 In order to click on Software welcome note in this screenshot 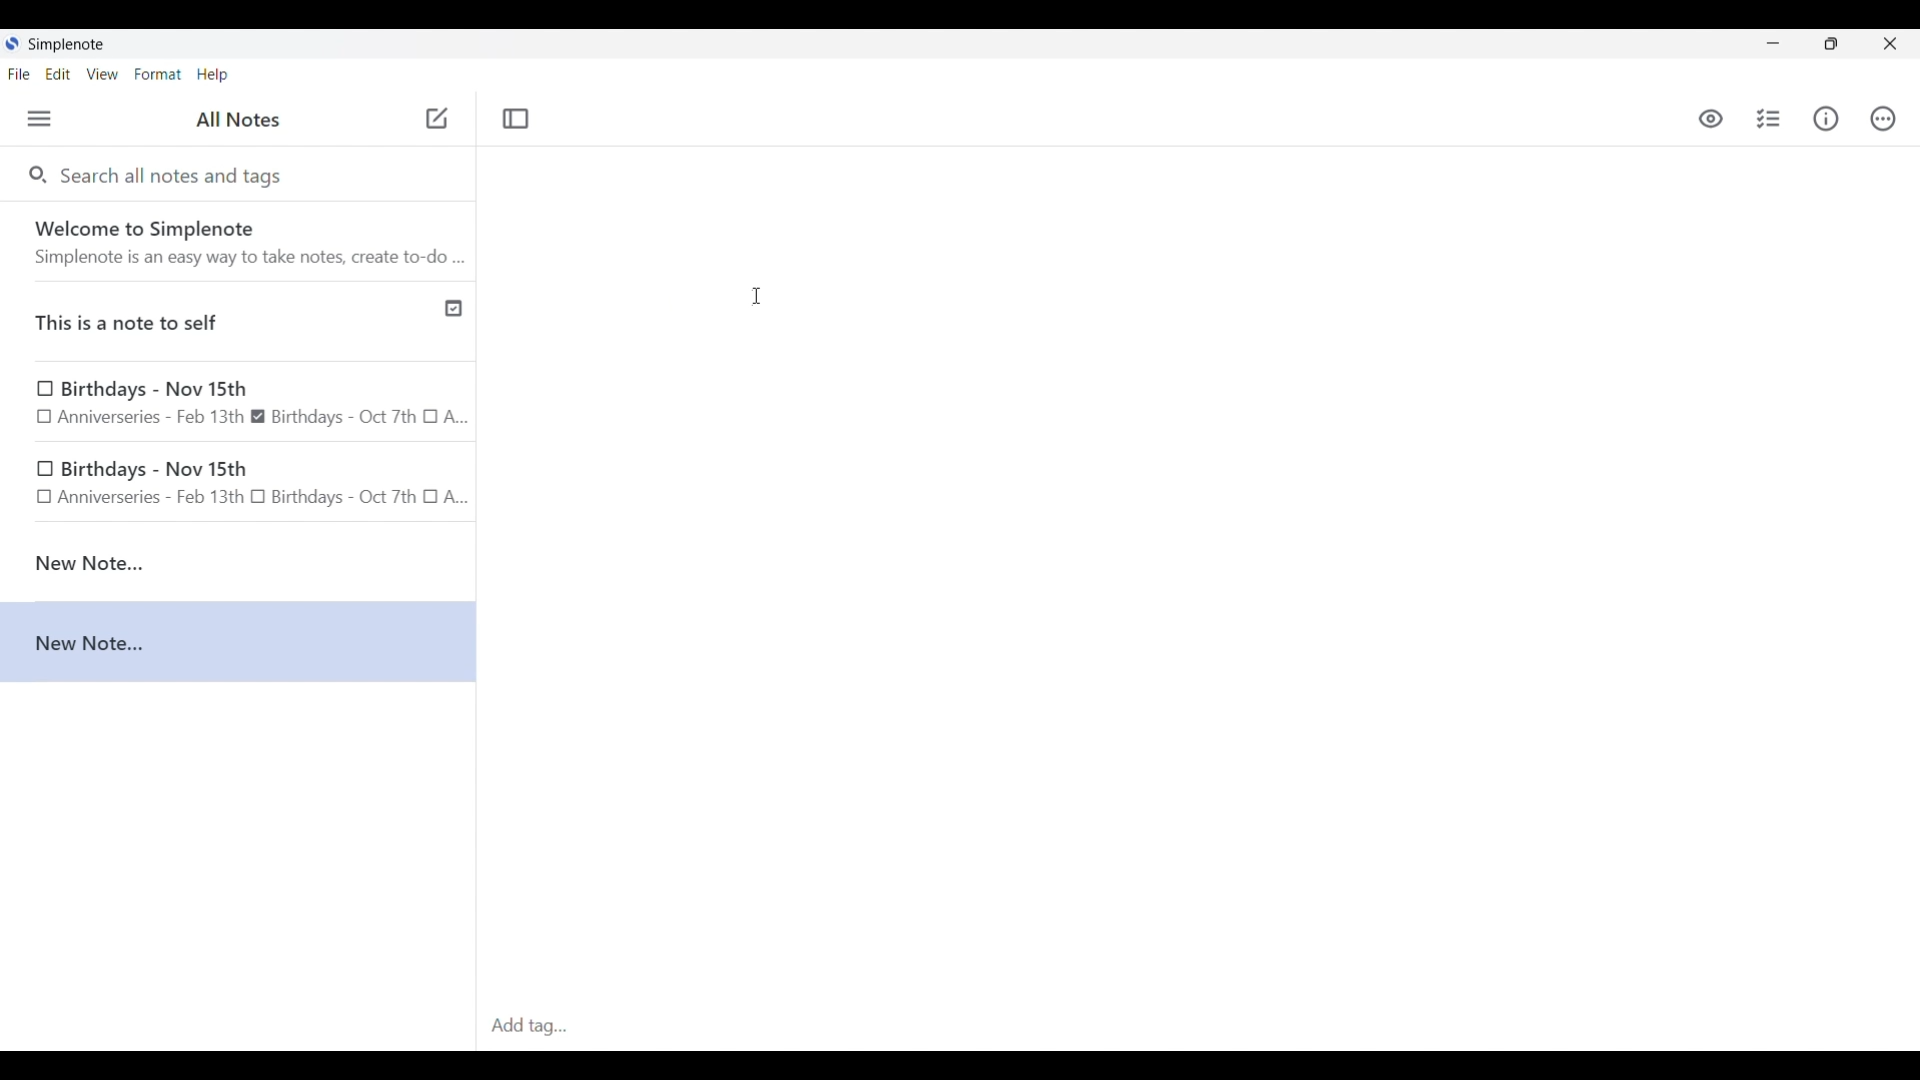, I will do `click(243, 241)`.